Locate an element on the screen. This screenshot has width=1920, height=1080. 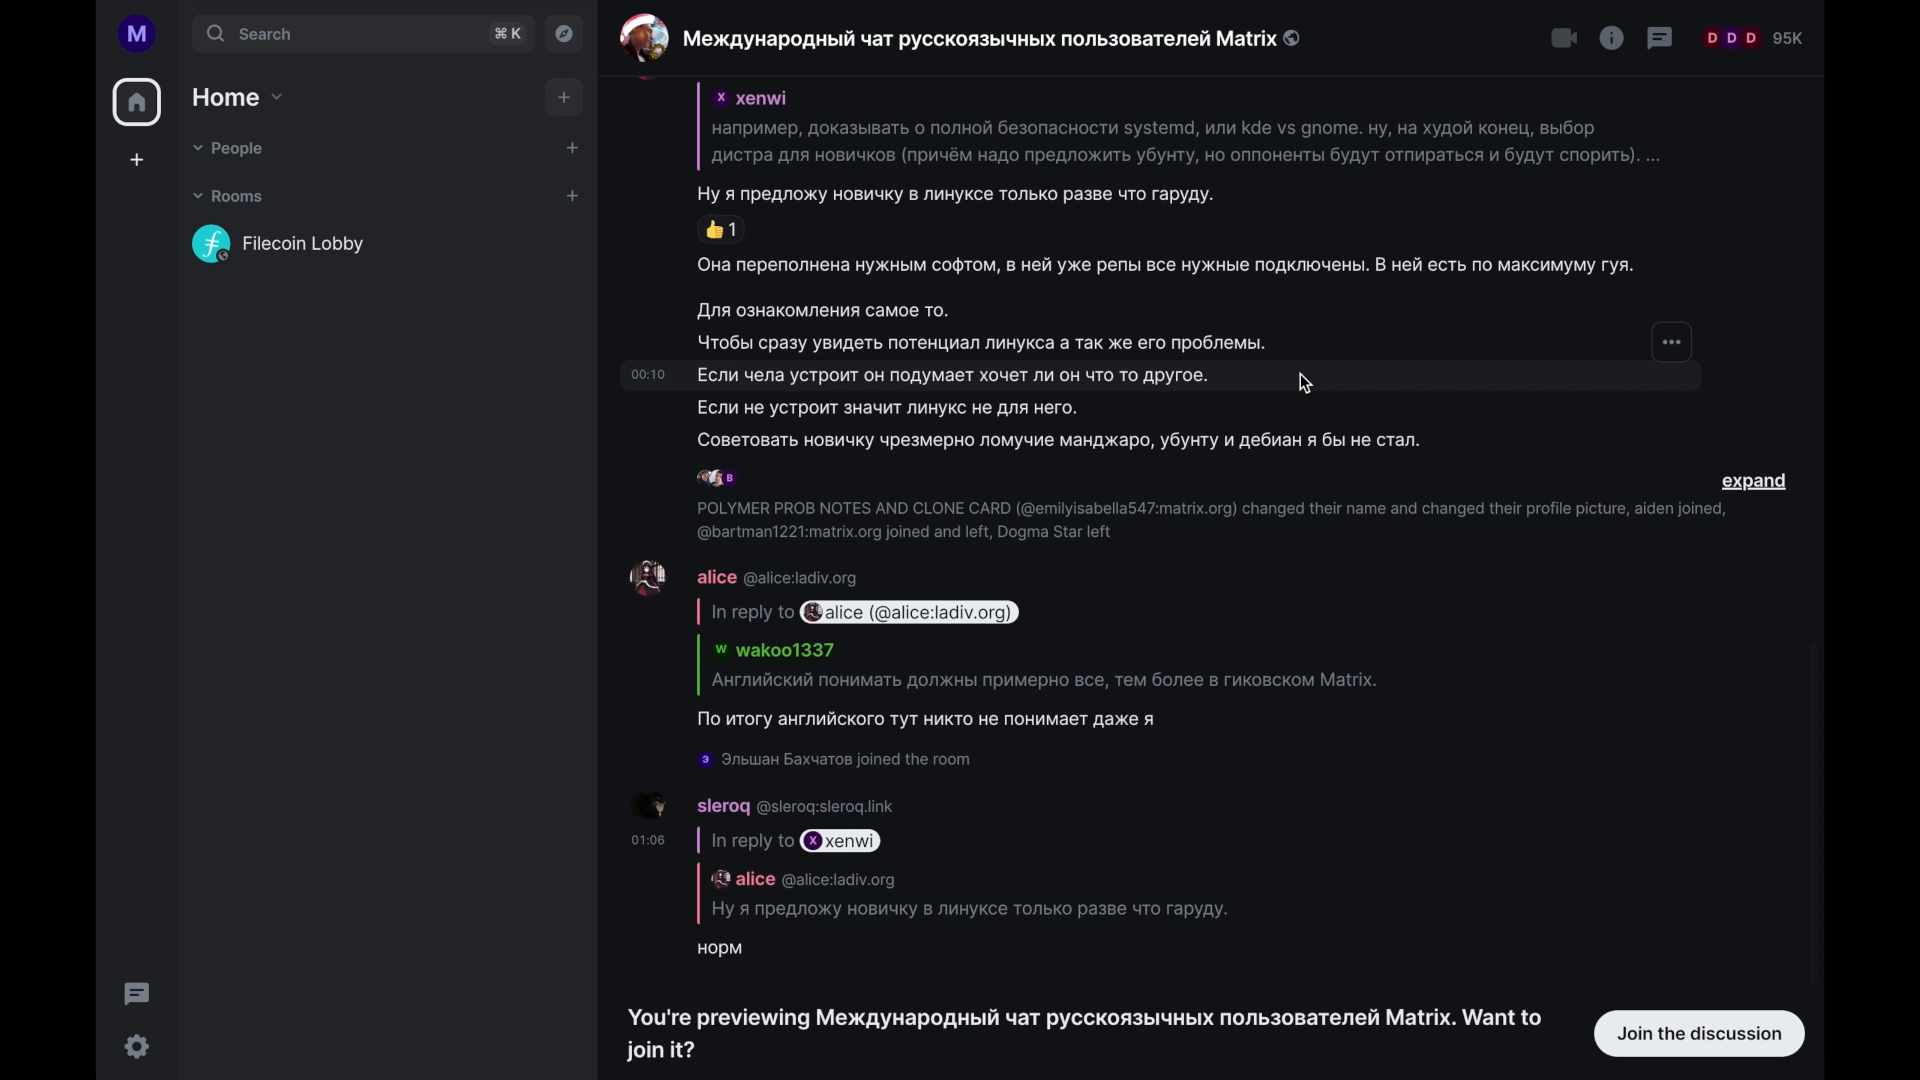
participants is located at coordinates (1754, 37).